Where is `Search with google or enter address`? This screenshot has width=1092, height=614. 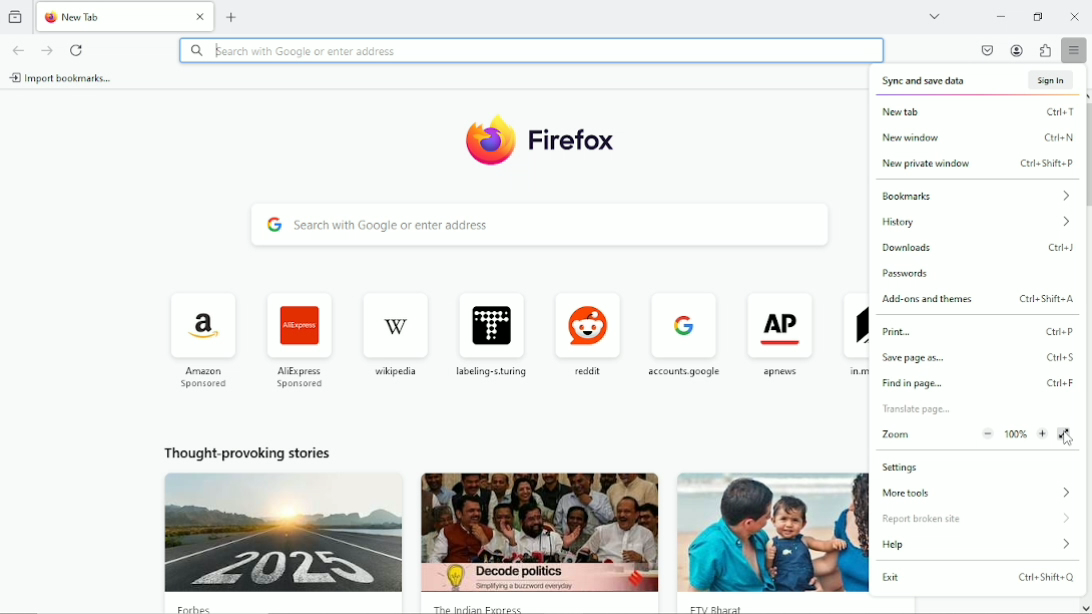
Search with google or enter address is located at coordinates (532, 50).